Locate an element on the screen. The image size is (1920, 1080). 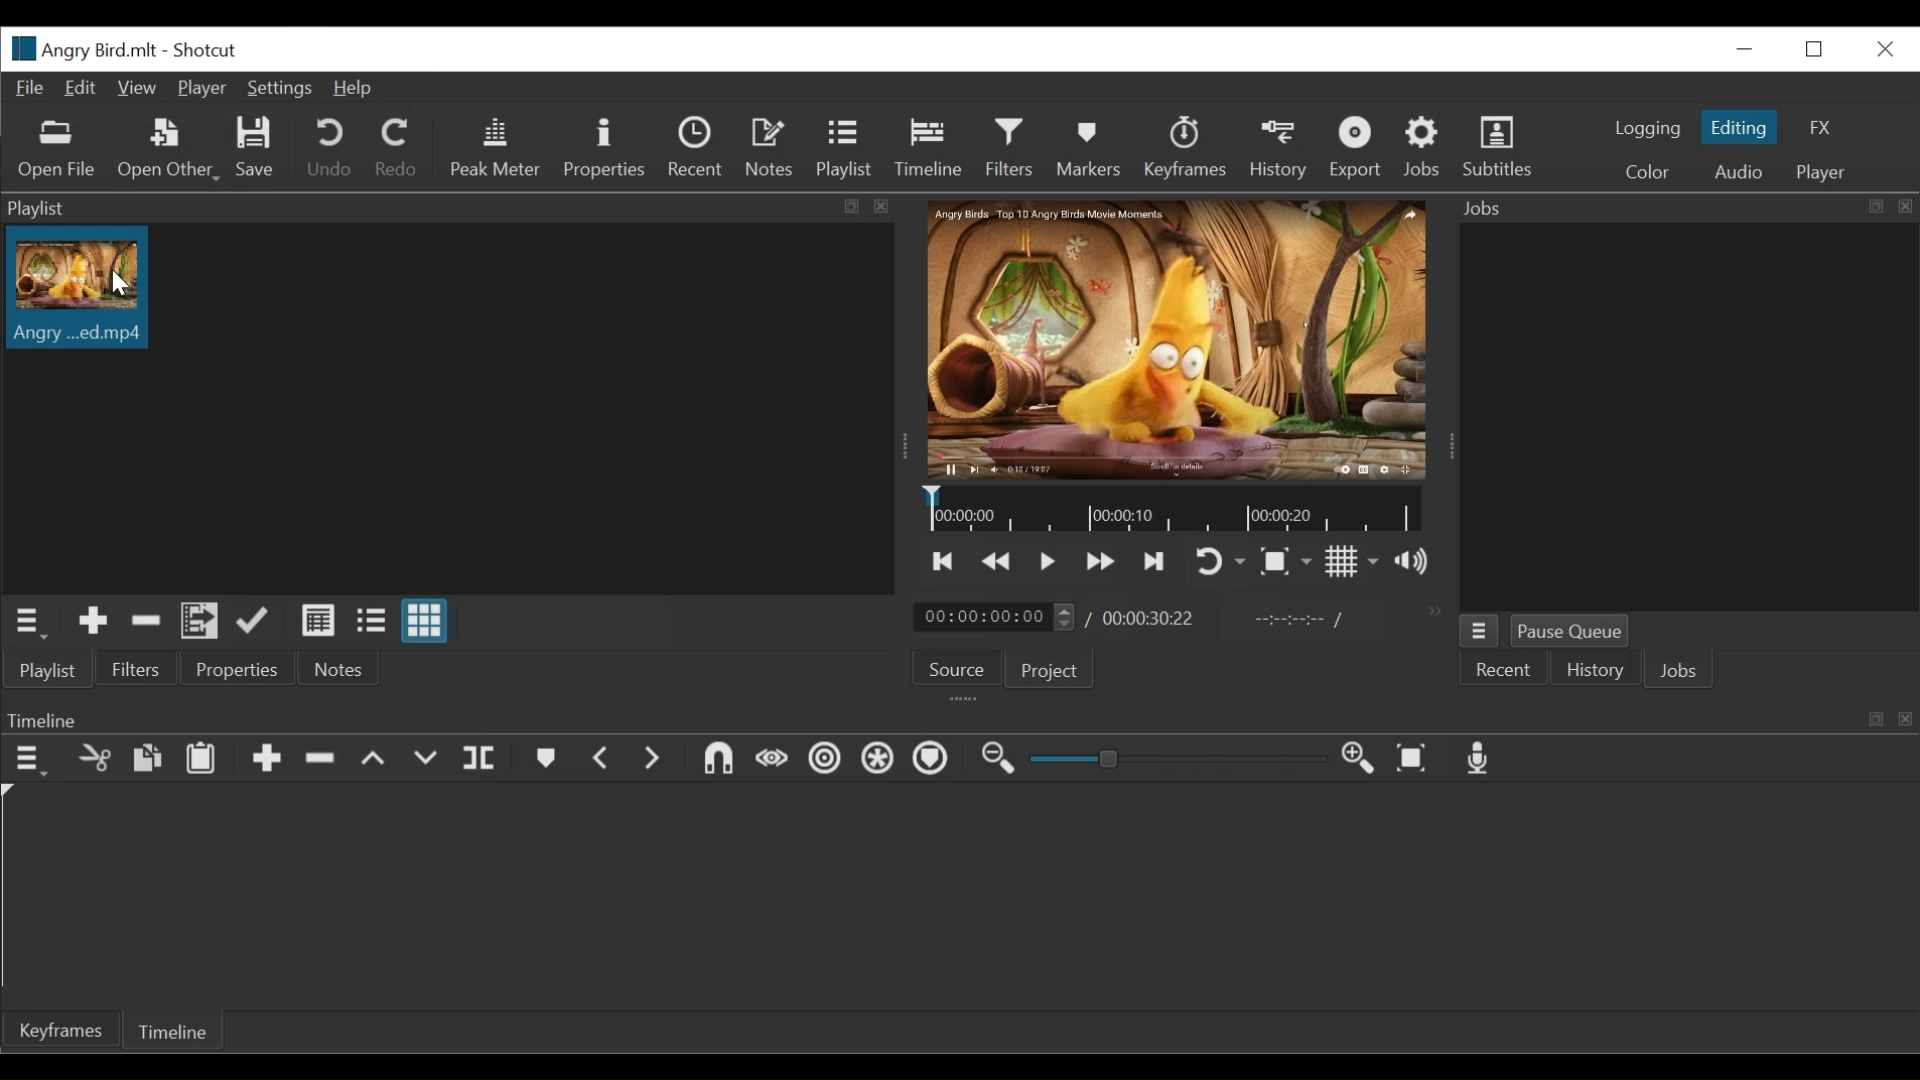
Close is located at coordinates (1883, 50).